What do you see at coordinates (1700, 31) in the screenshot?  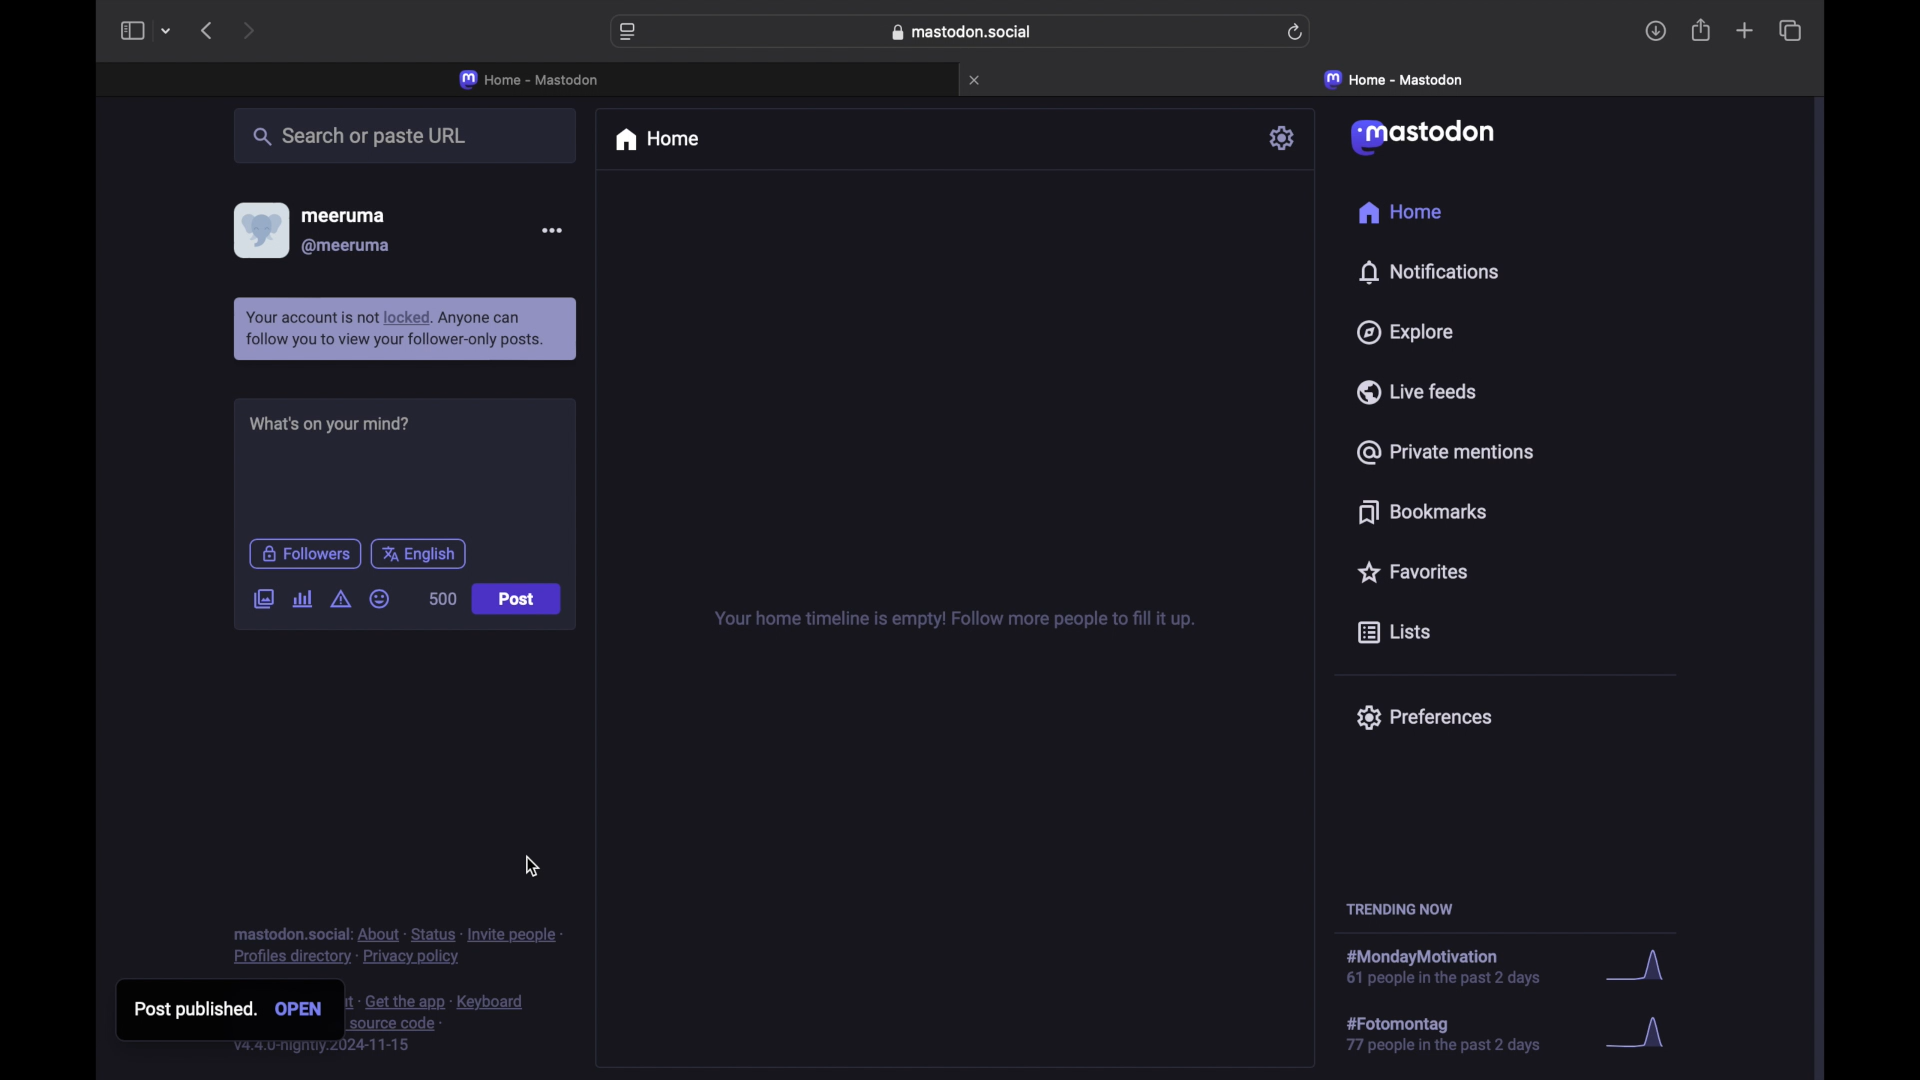 I see `share` at bounding box center [1700, 31].